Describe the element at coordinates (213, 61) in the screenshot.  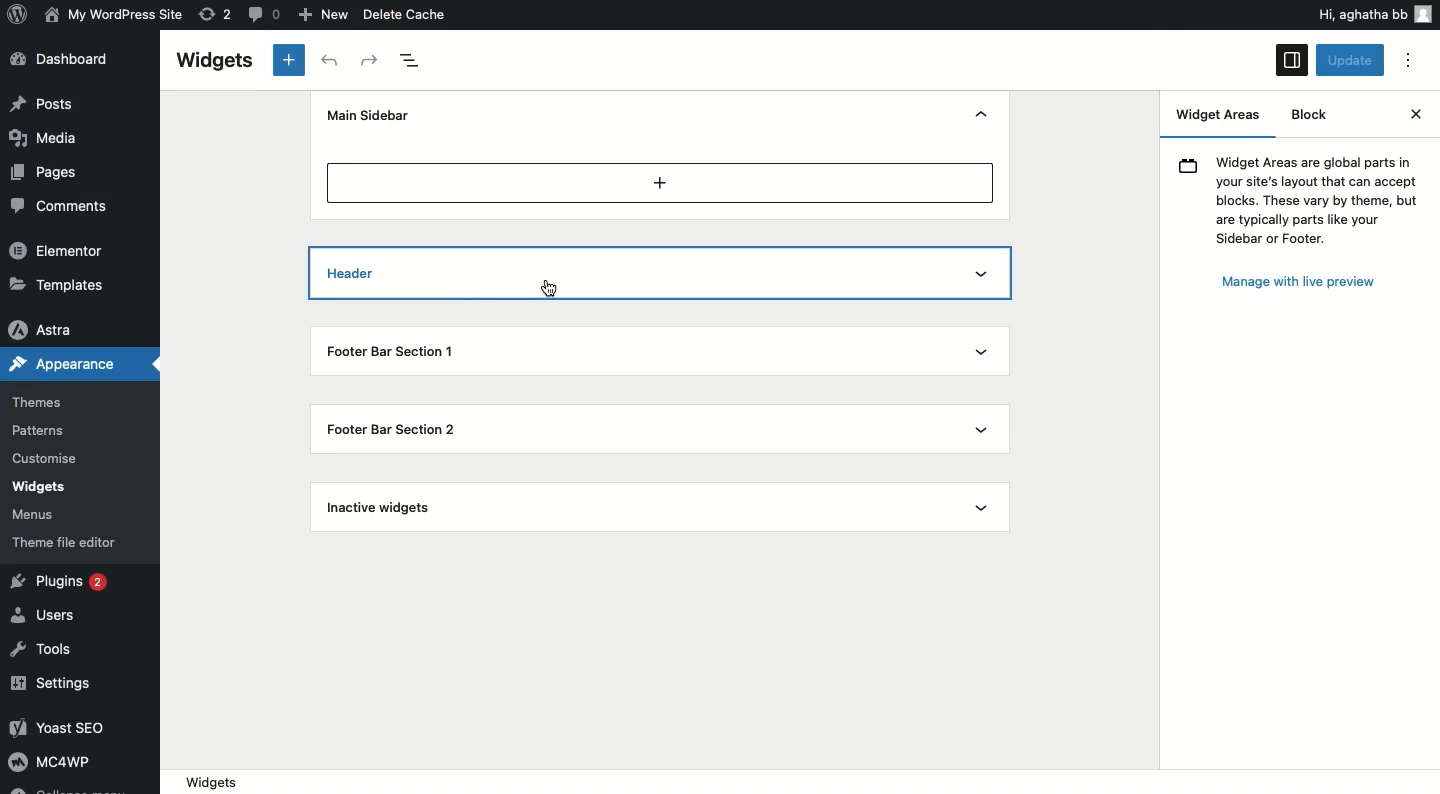
I see `Widgets` at that location.